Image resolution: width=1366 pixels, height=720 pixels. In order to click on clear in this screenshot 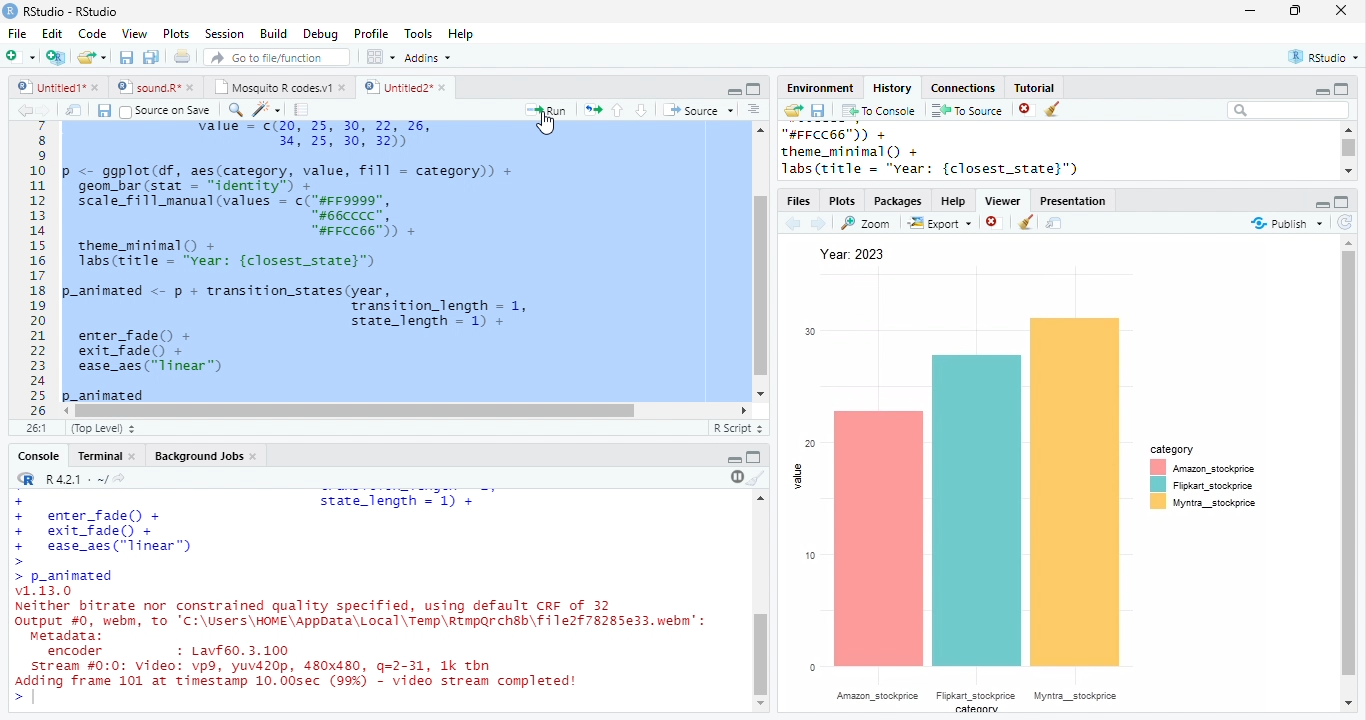, I will do `click(1052, 109)`.